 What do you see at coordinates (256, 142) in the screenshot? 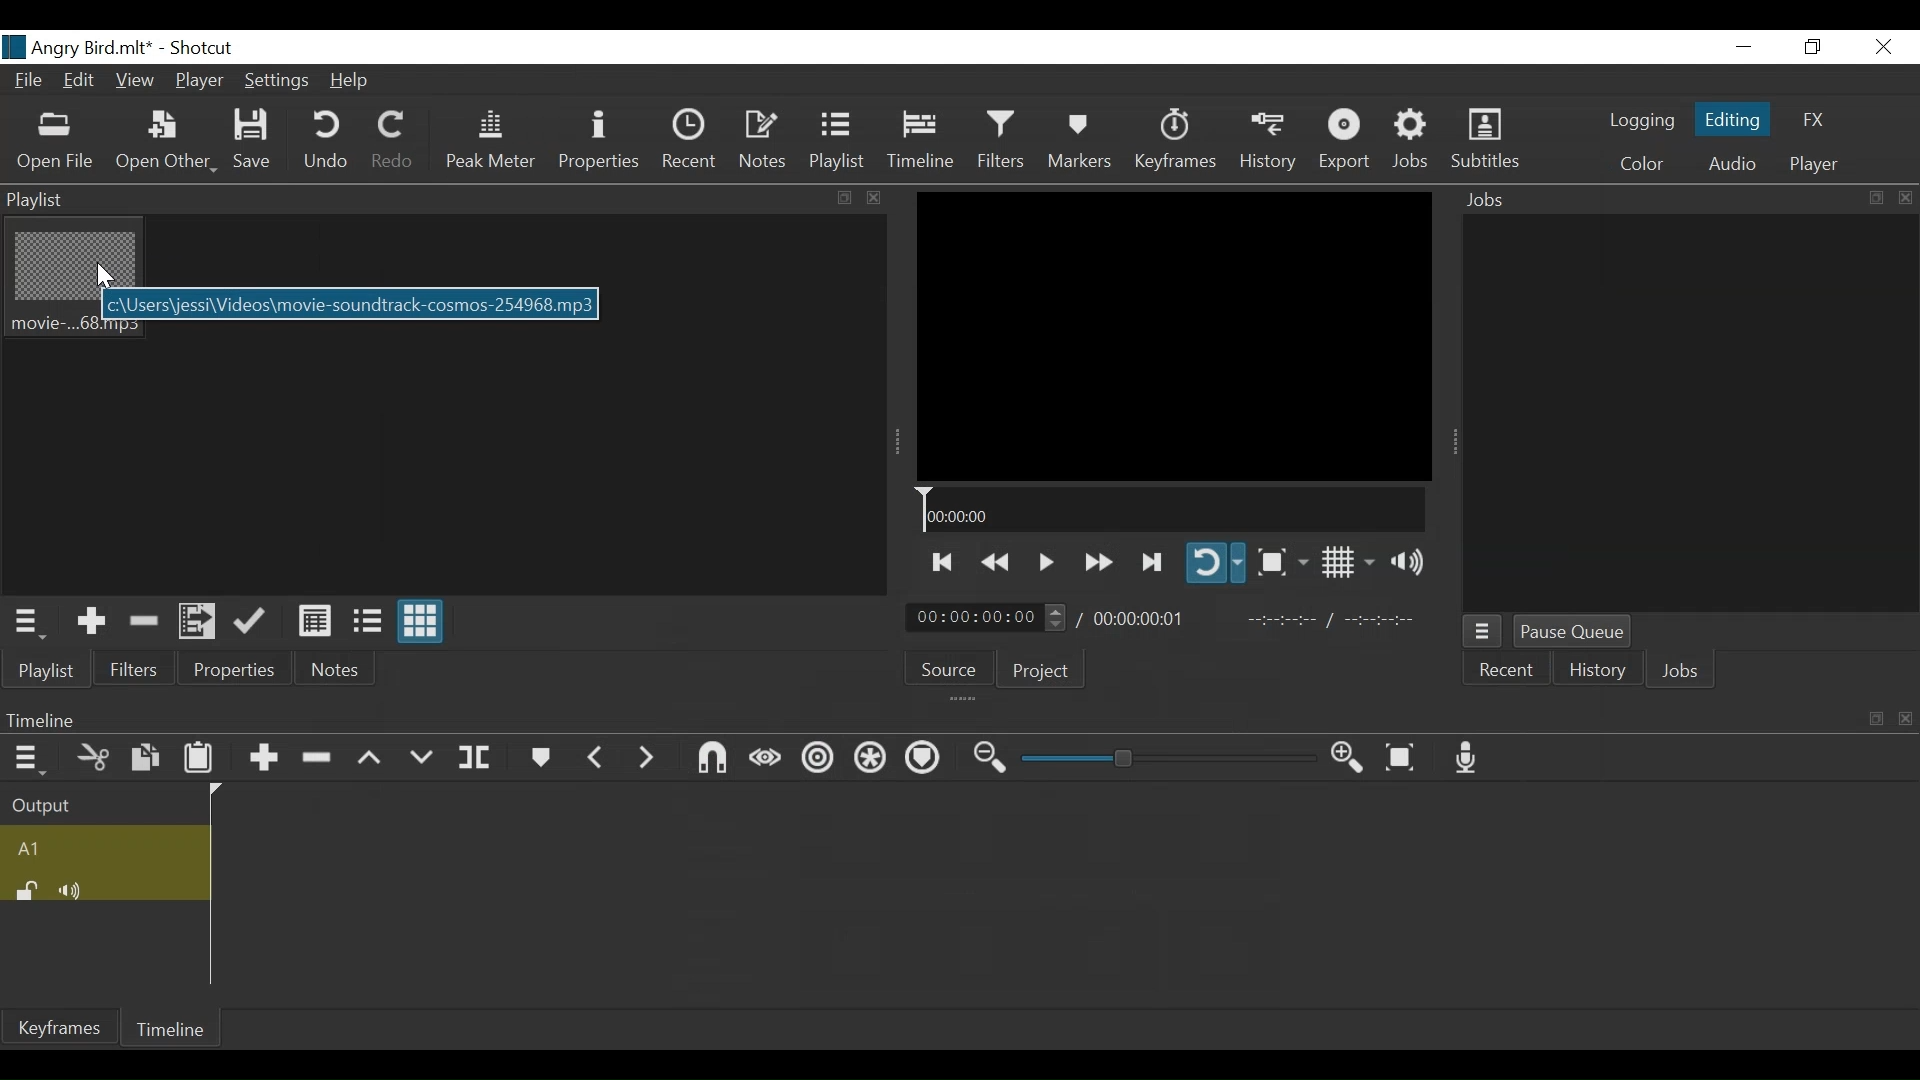
I see `Save` at bounding box center [256, 142].